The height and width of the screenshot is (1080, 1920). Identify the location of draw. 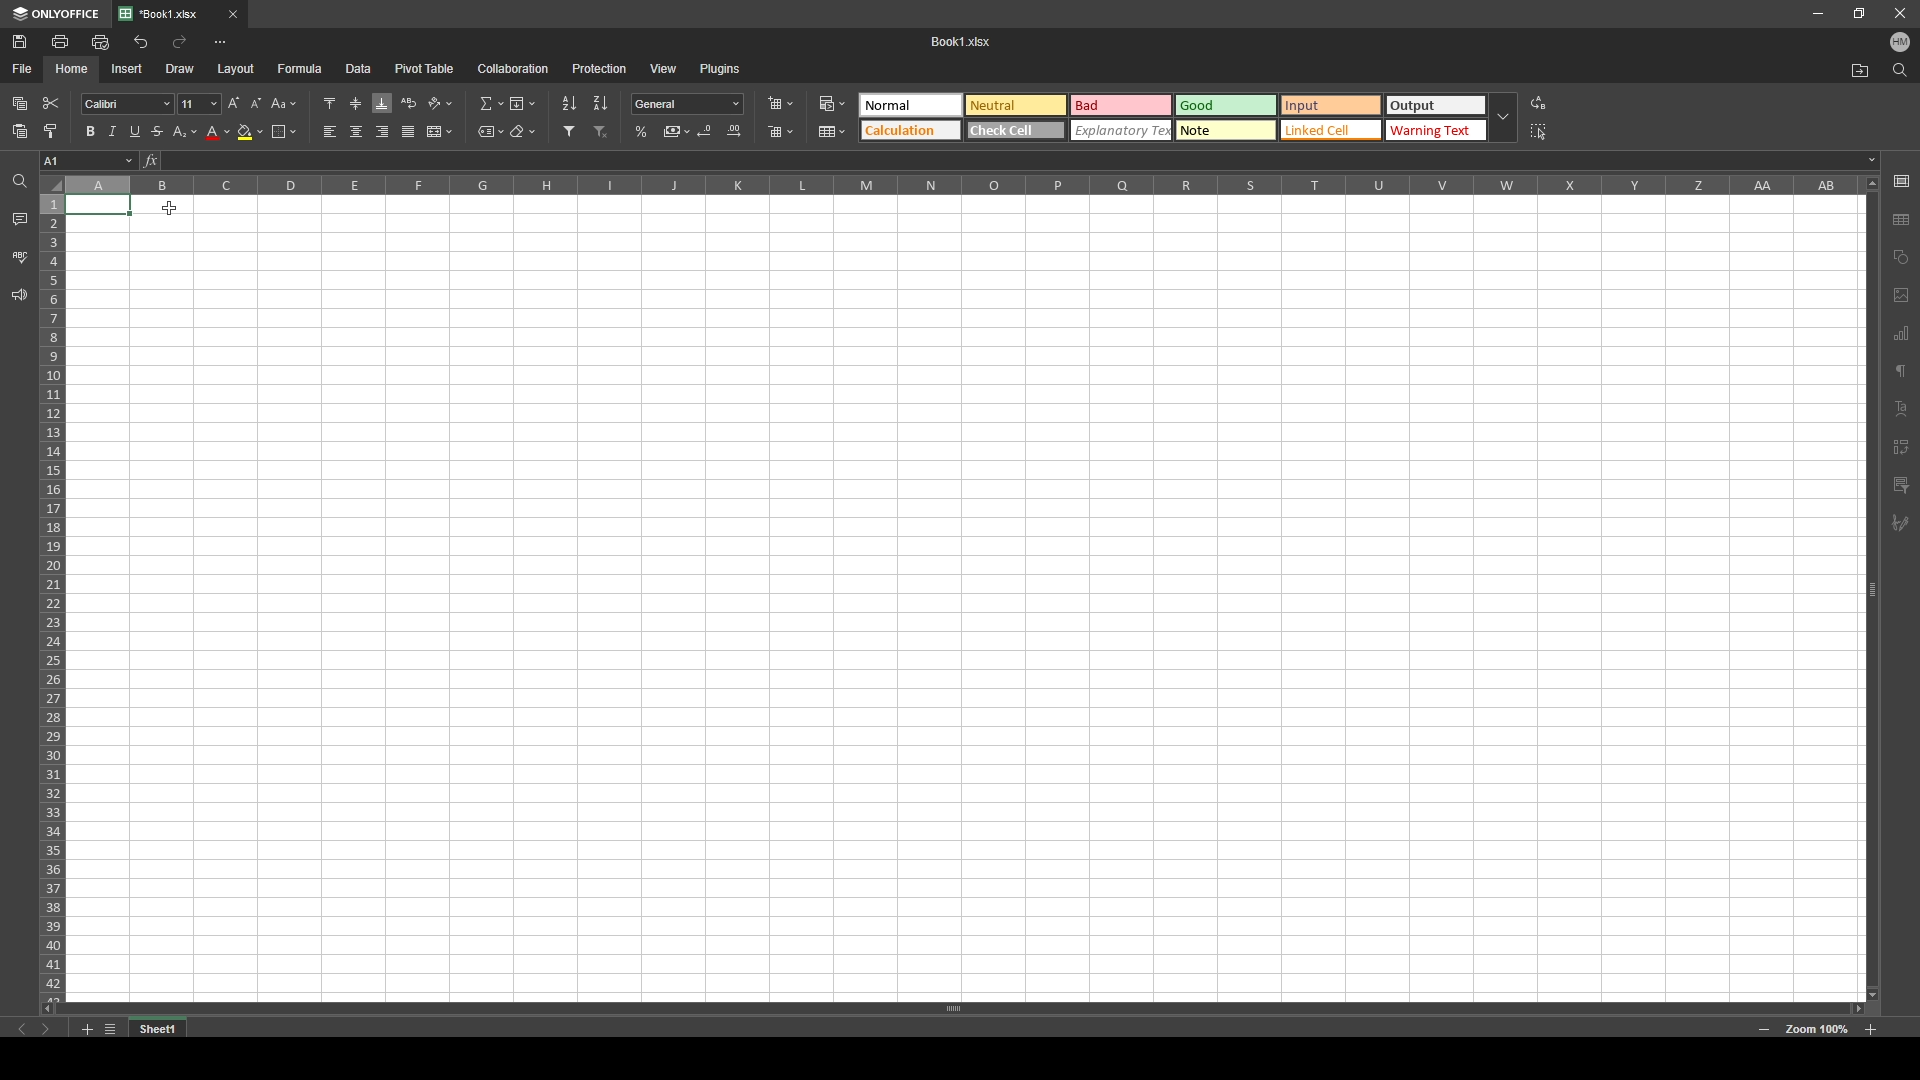
(181, 68).